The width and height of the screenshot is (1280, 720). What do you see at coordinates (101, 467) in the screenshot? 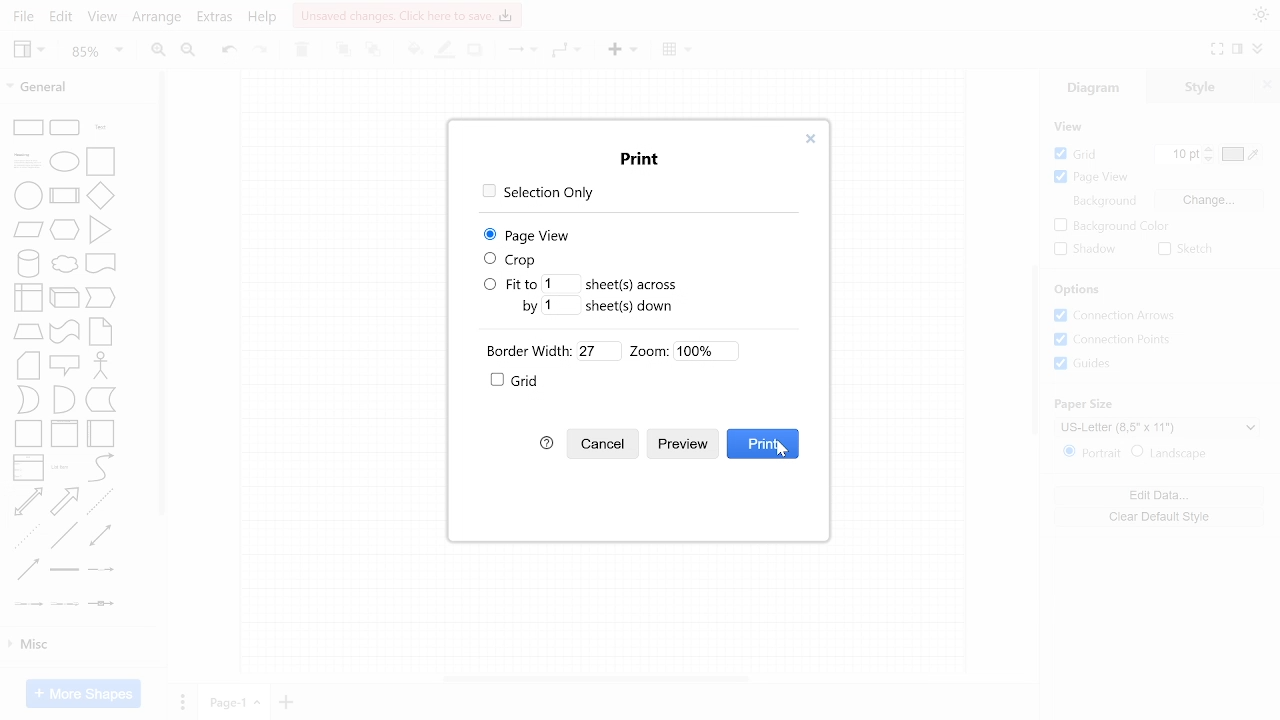
I see `Curve` at bounding box center [101, 467].